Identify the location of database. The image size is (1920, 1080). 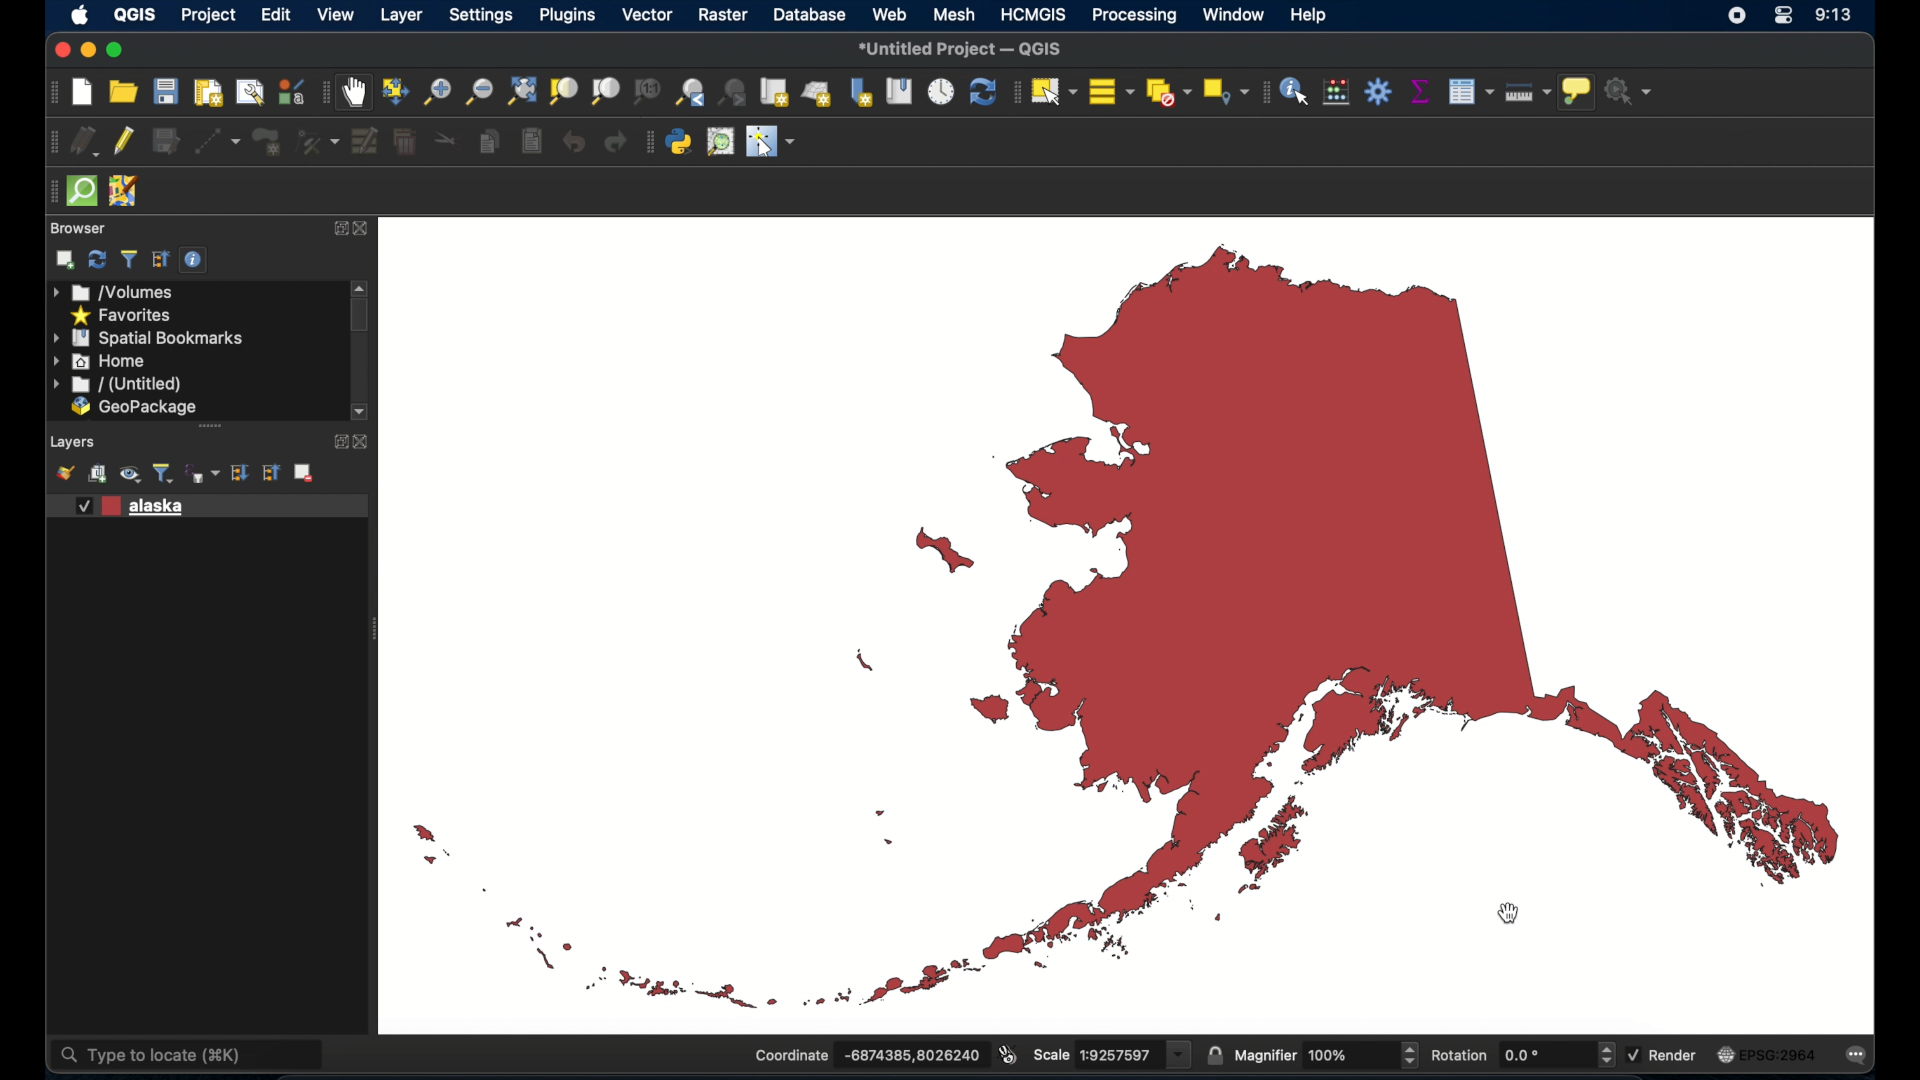
(808, 14).